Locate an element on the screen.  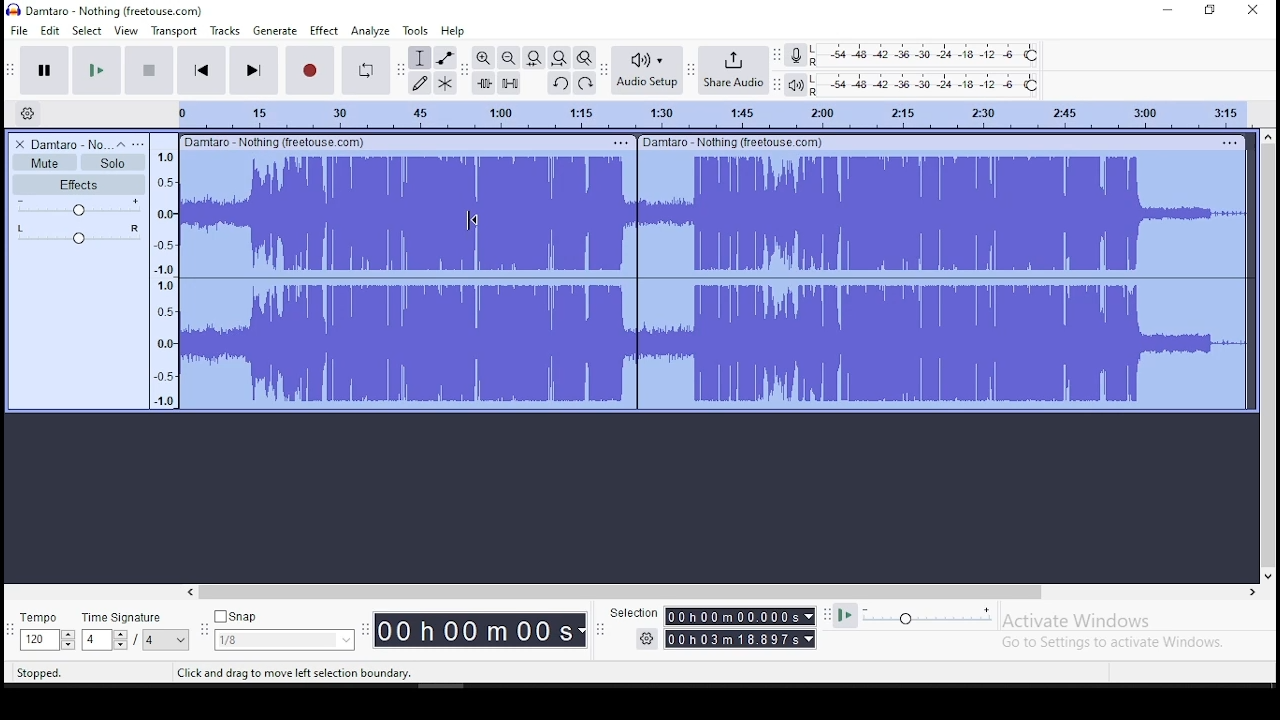
analyze is located at coordinates (370, 32).